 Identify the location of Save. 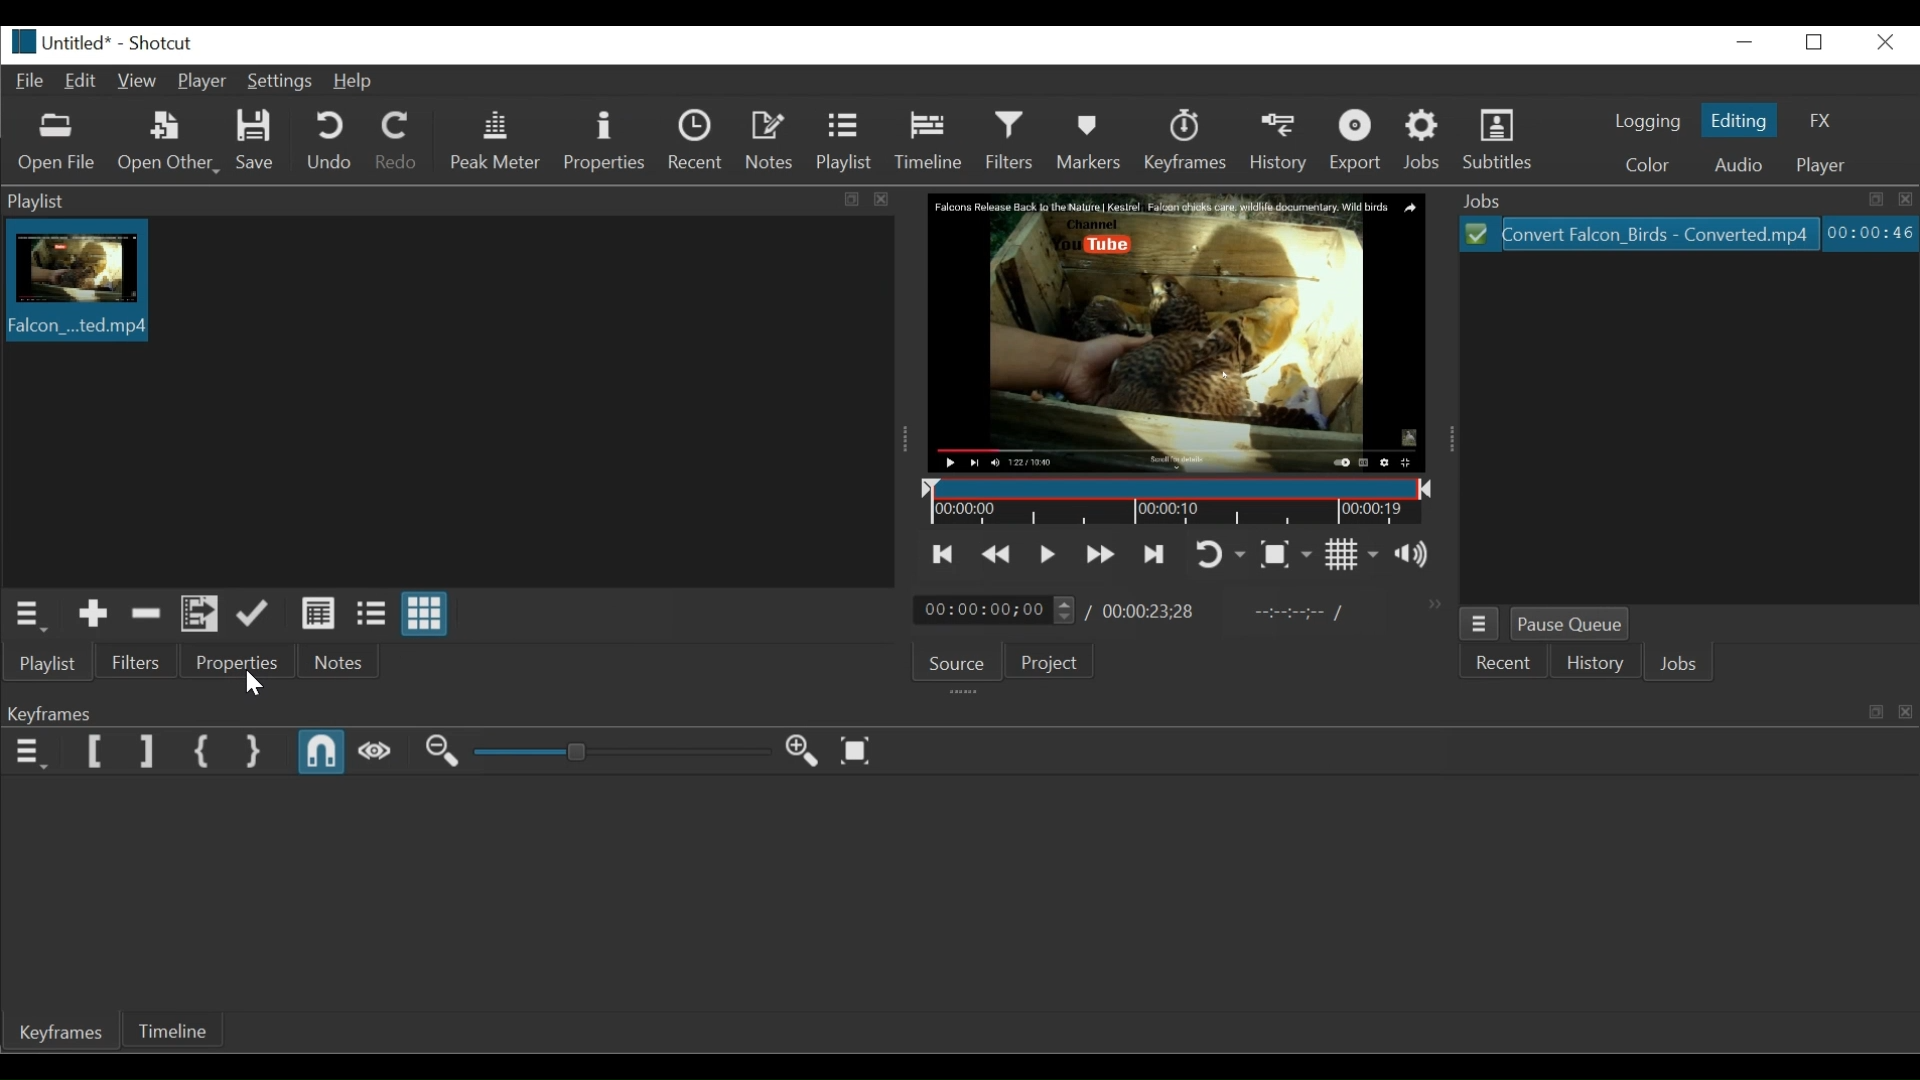
(257, 143).